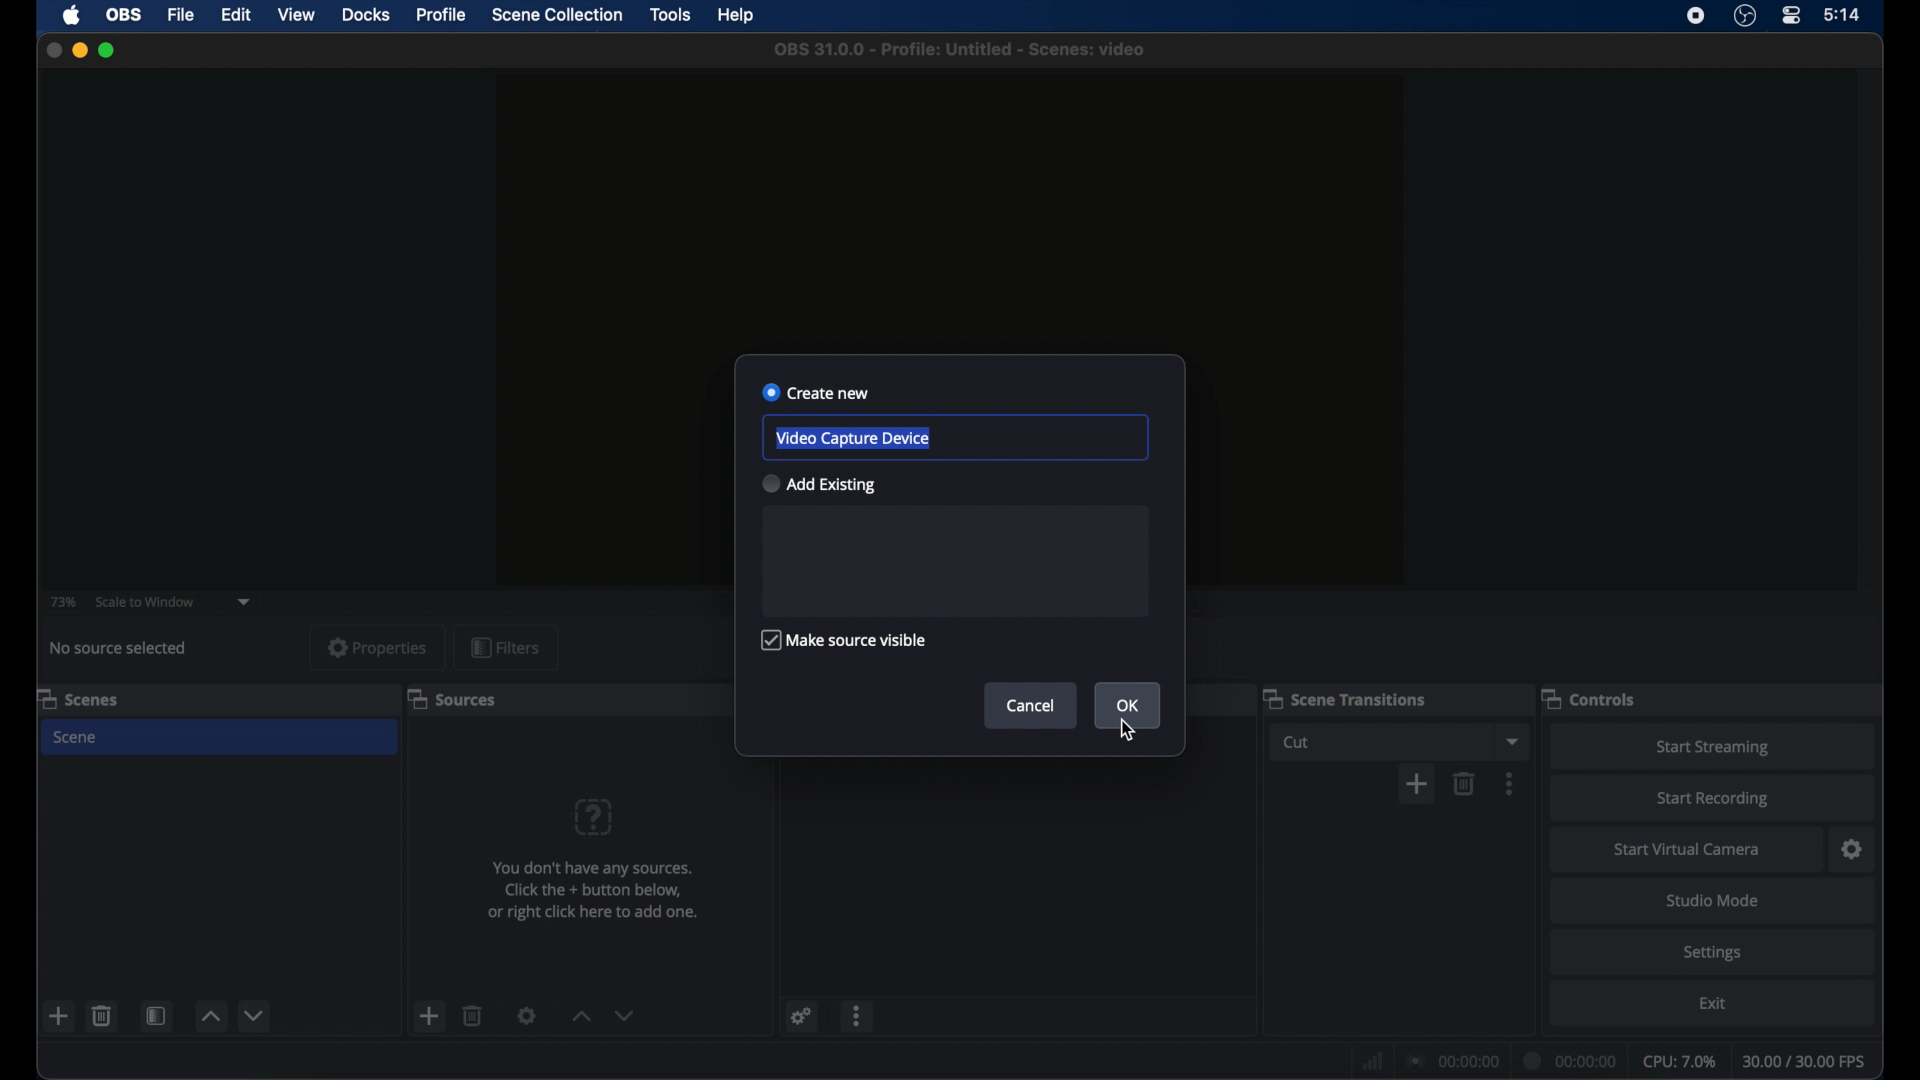 This screenshot has width=1920, height=1080. Describe the element at coordinates (1714, 799) in the screenshot. I see `start recording` at that location.